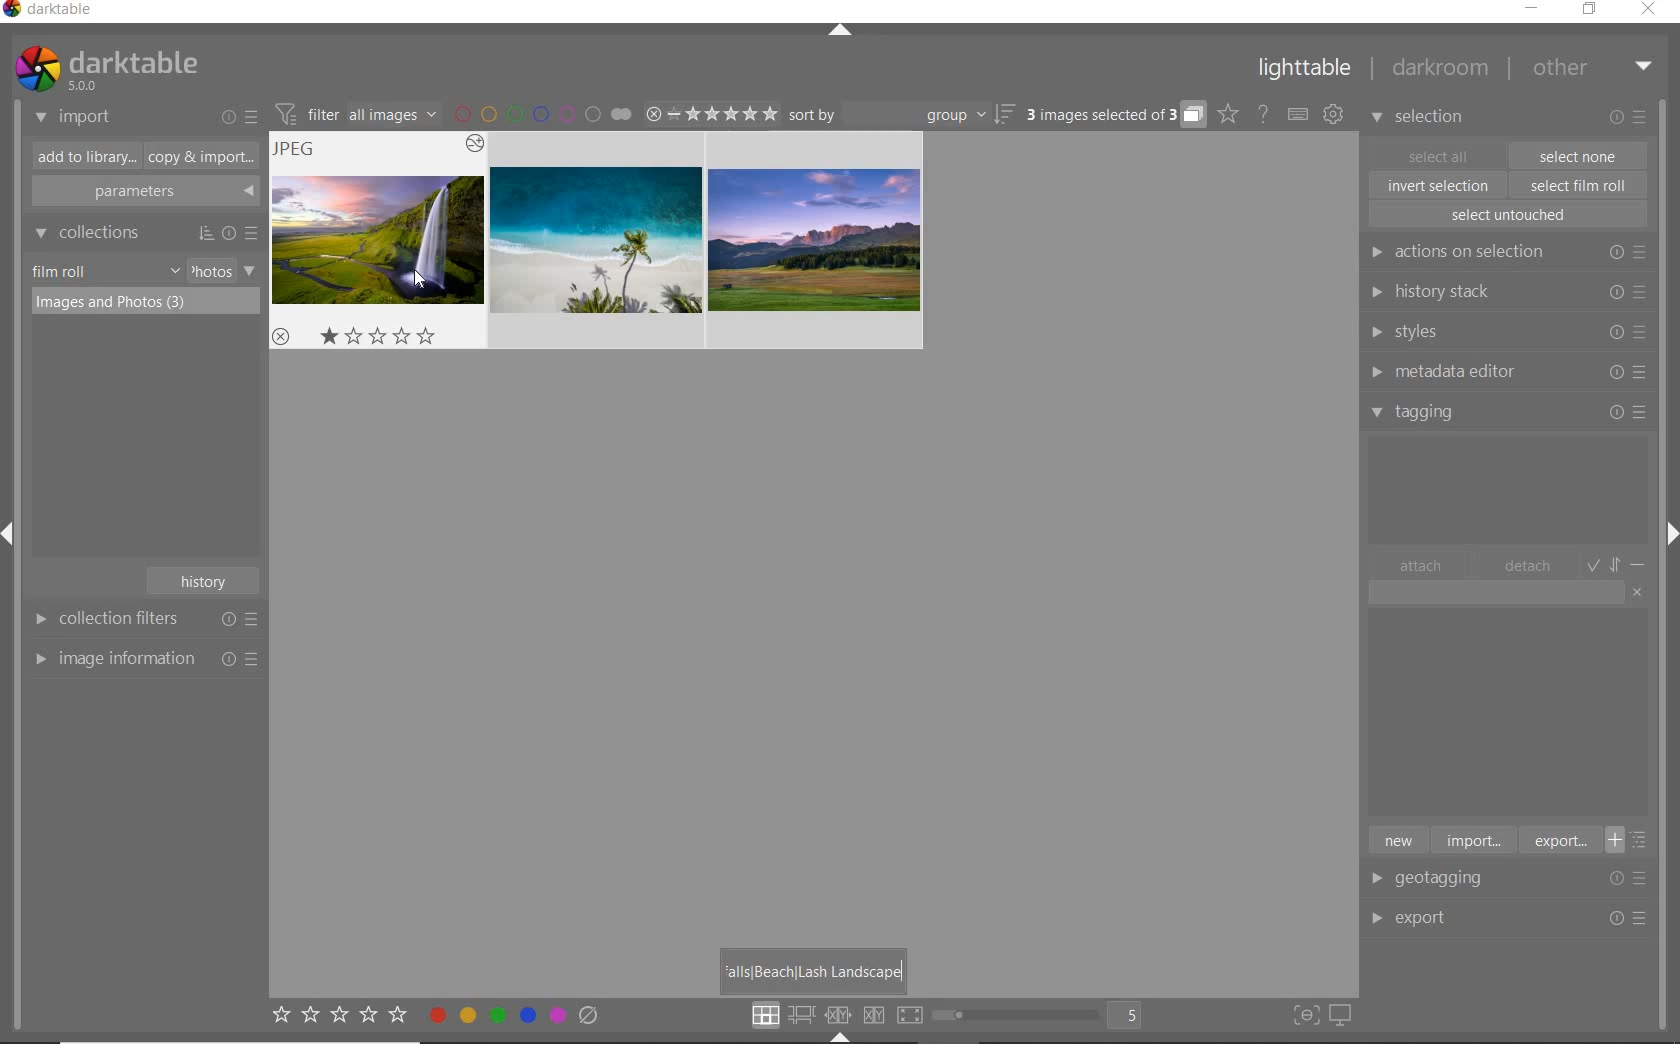 This screenshot has height=1044, width=1680. What do you see at coordinates (1441, 71) in the screenshot?
I see `darkroom` at bounding box center [1441, 71].